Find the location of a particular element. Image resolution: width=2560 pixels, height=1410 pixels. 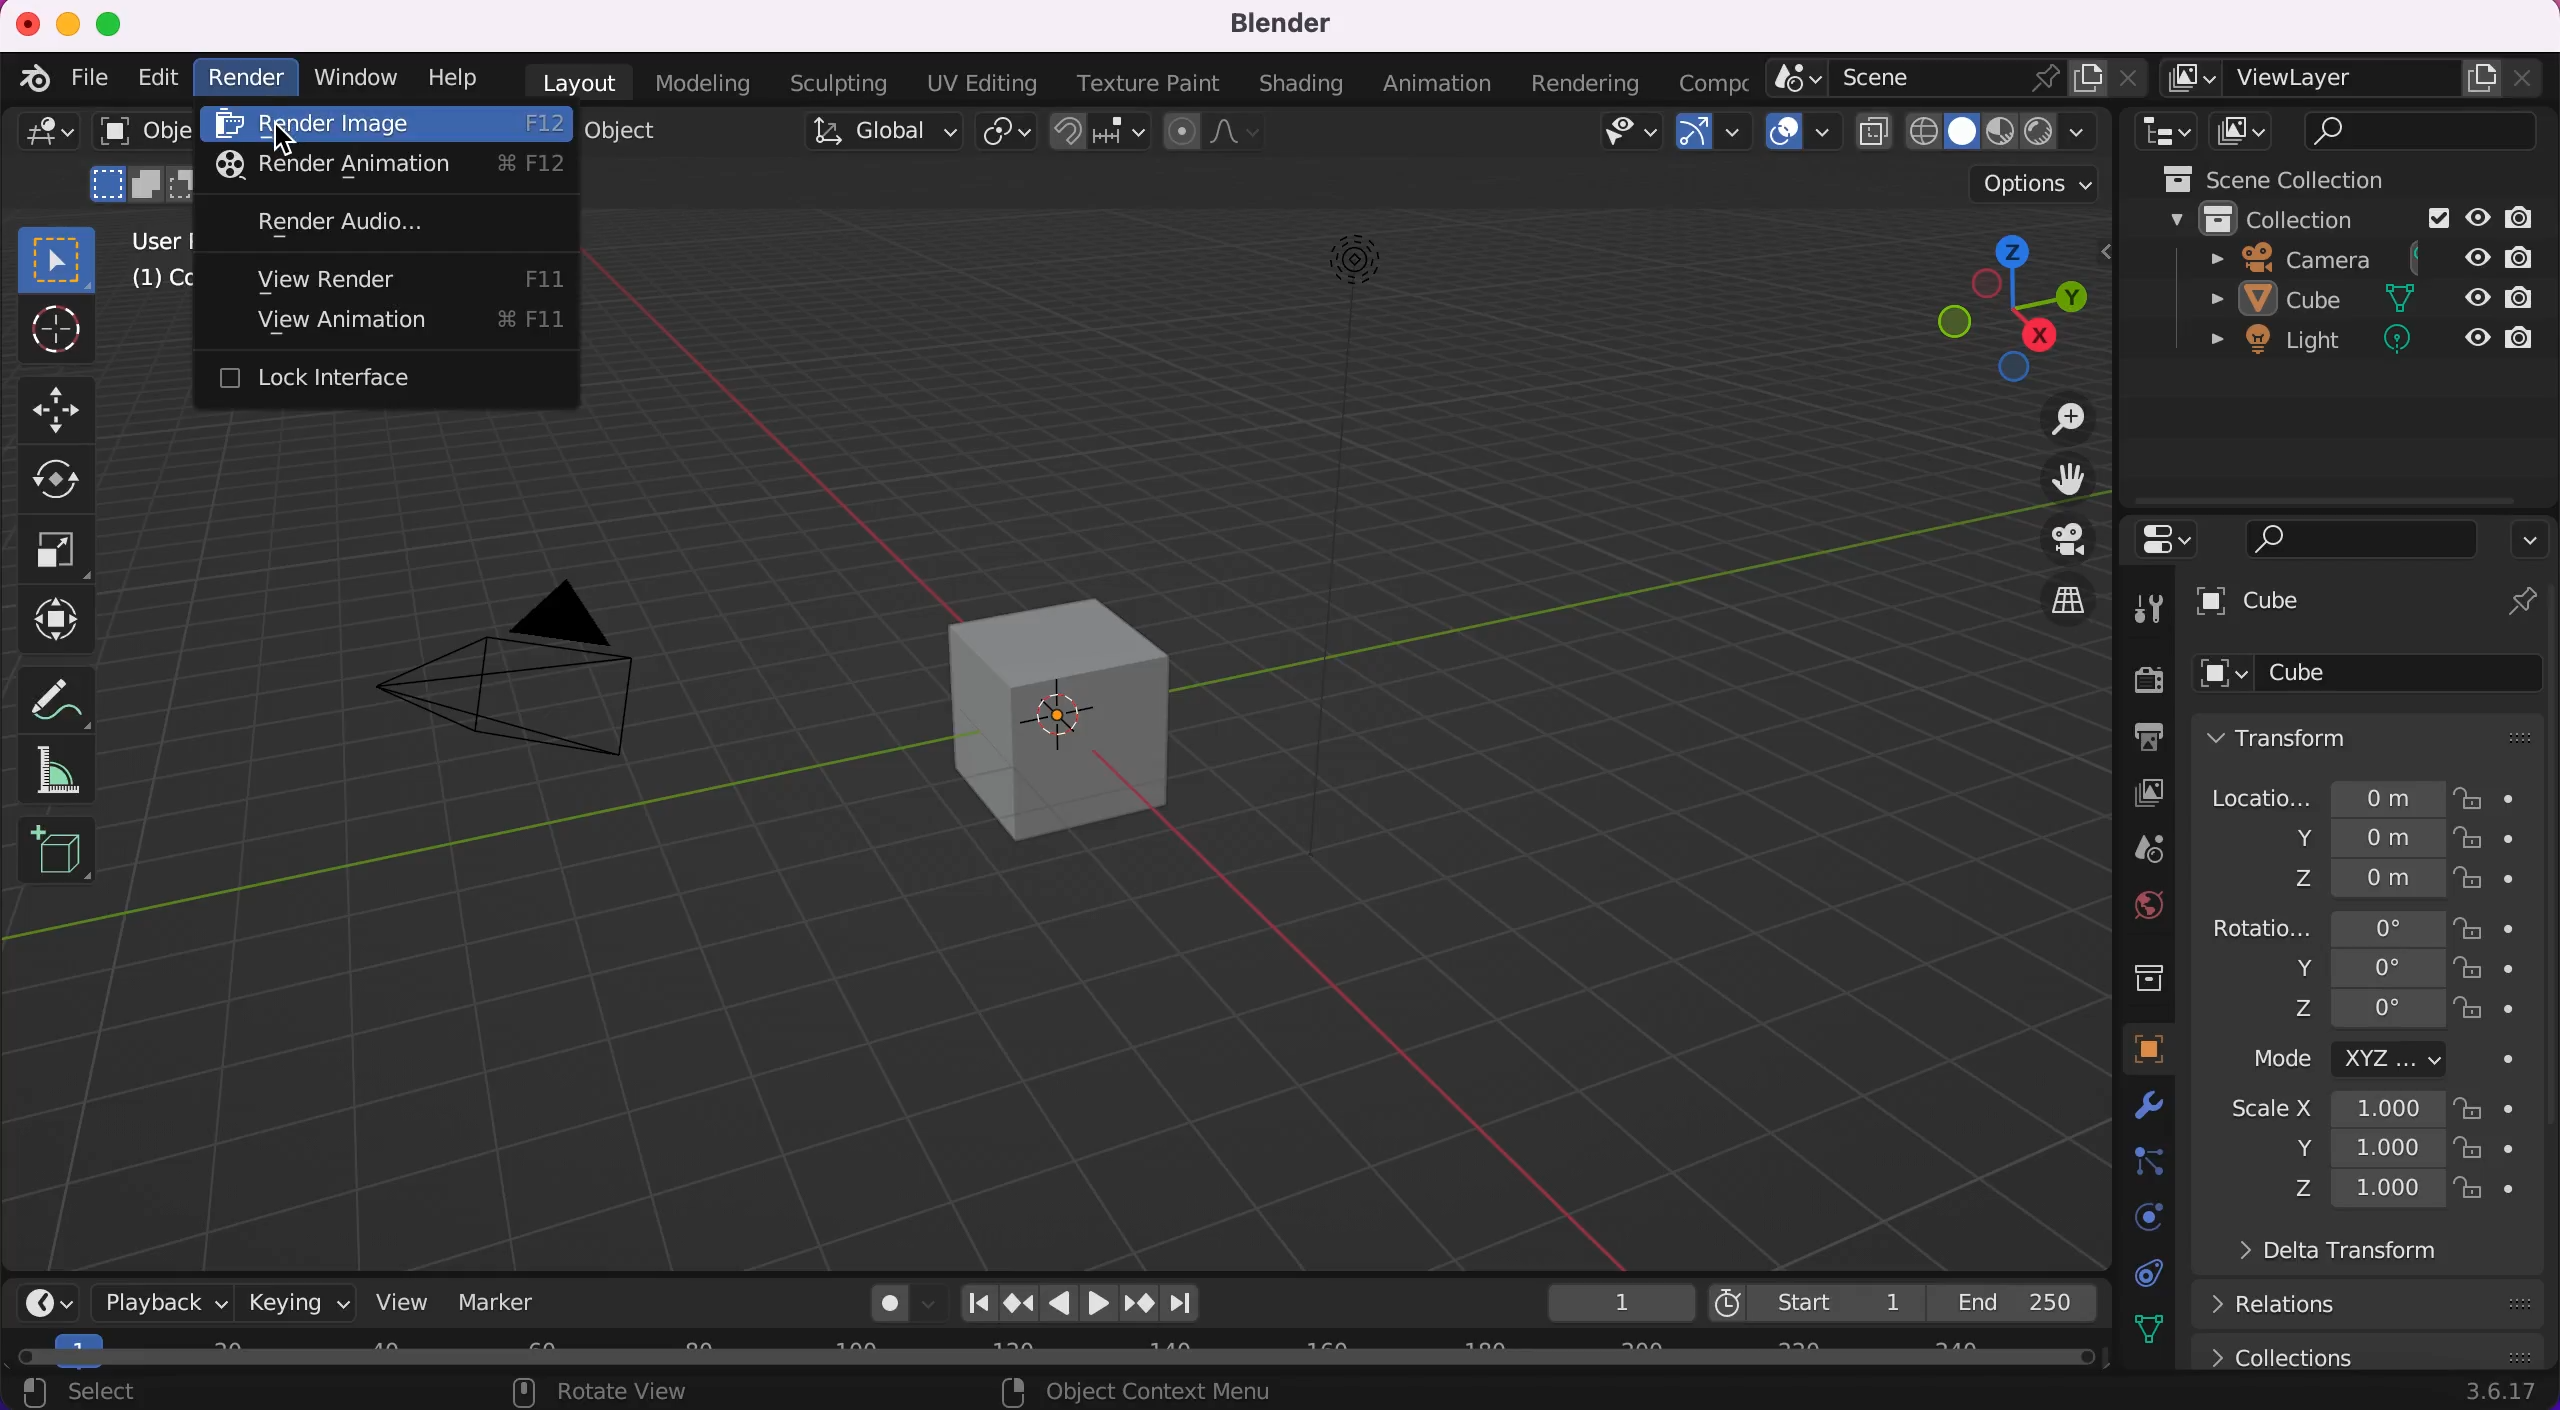

add cube is located at coordinates (58, 858).